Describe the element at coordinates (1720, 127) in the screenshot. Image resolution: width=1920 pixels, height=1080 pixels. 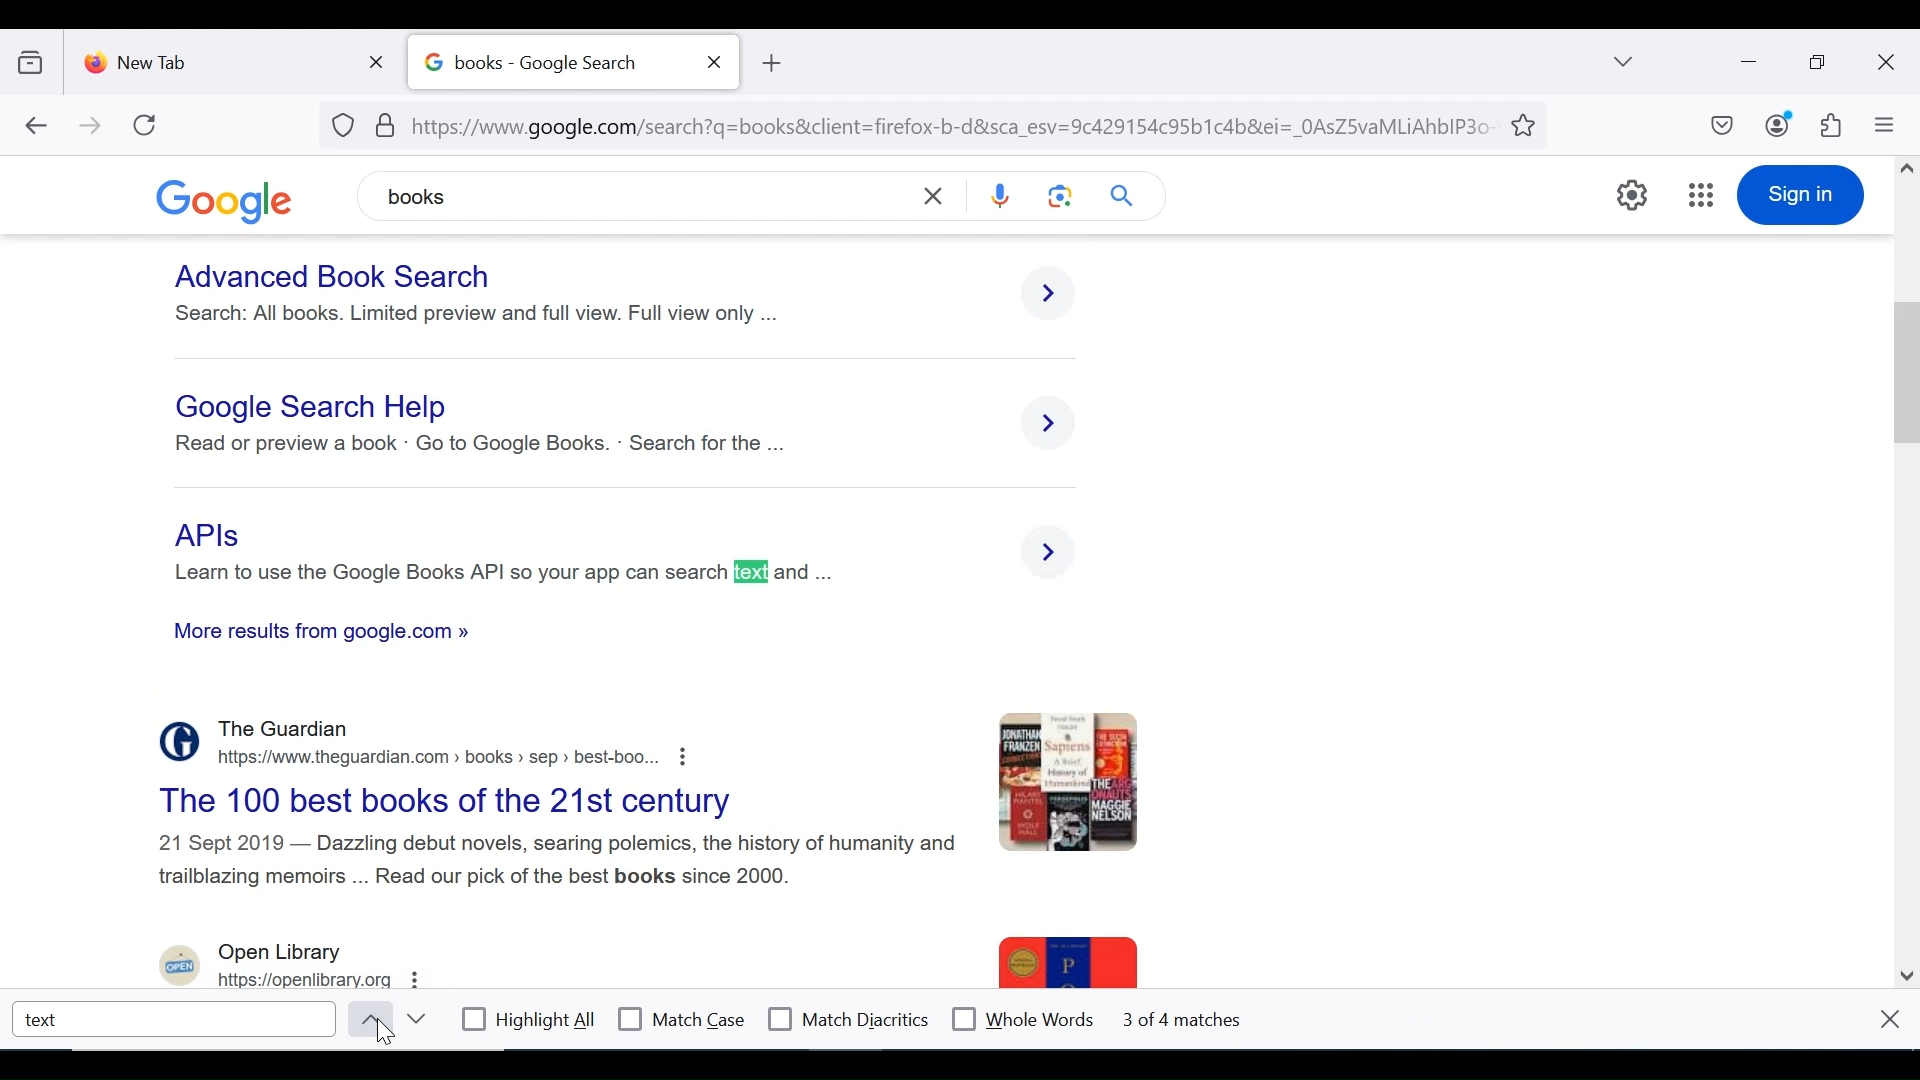
I see `save to pocket` at that location.